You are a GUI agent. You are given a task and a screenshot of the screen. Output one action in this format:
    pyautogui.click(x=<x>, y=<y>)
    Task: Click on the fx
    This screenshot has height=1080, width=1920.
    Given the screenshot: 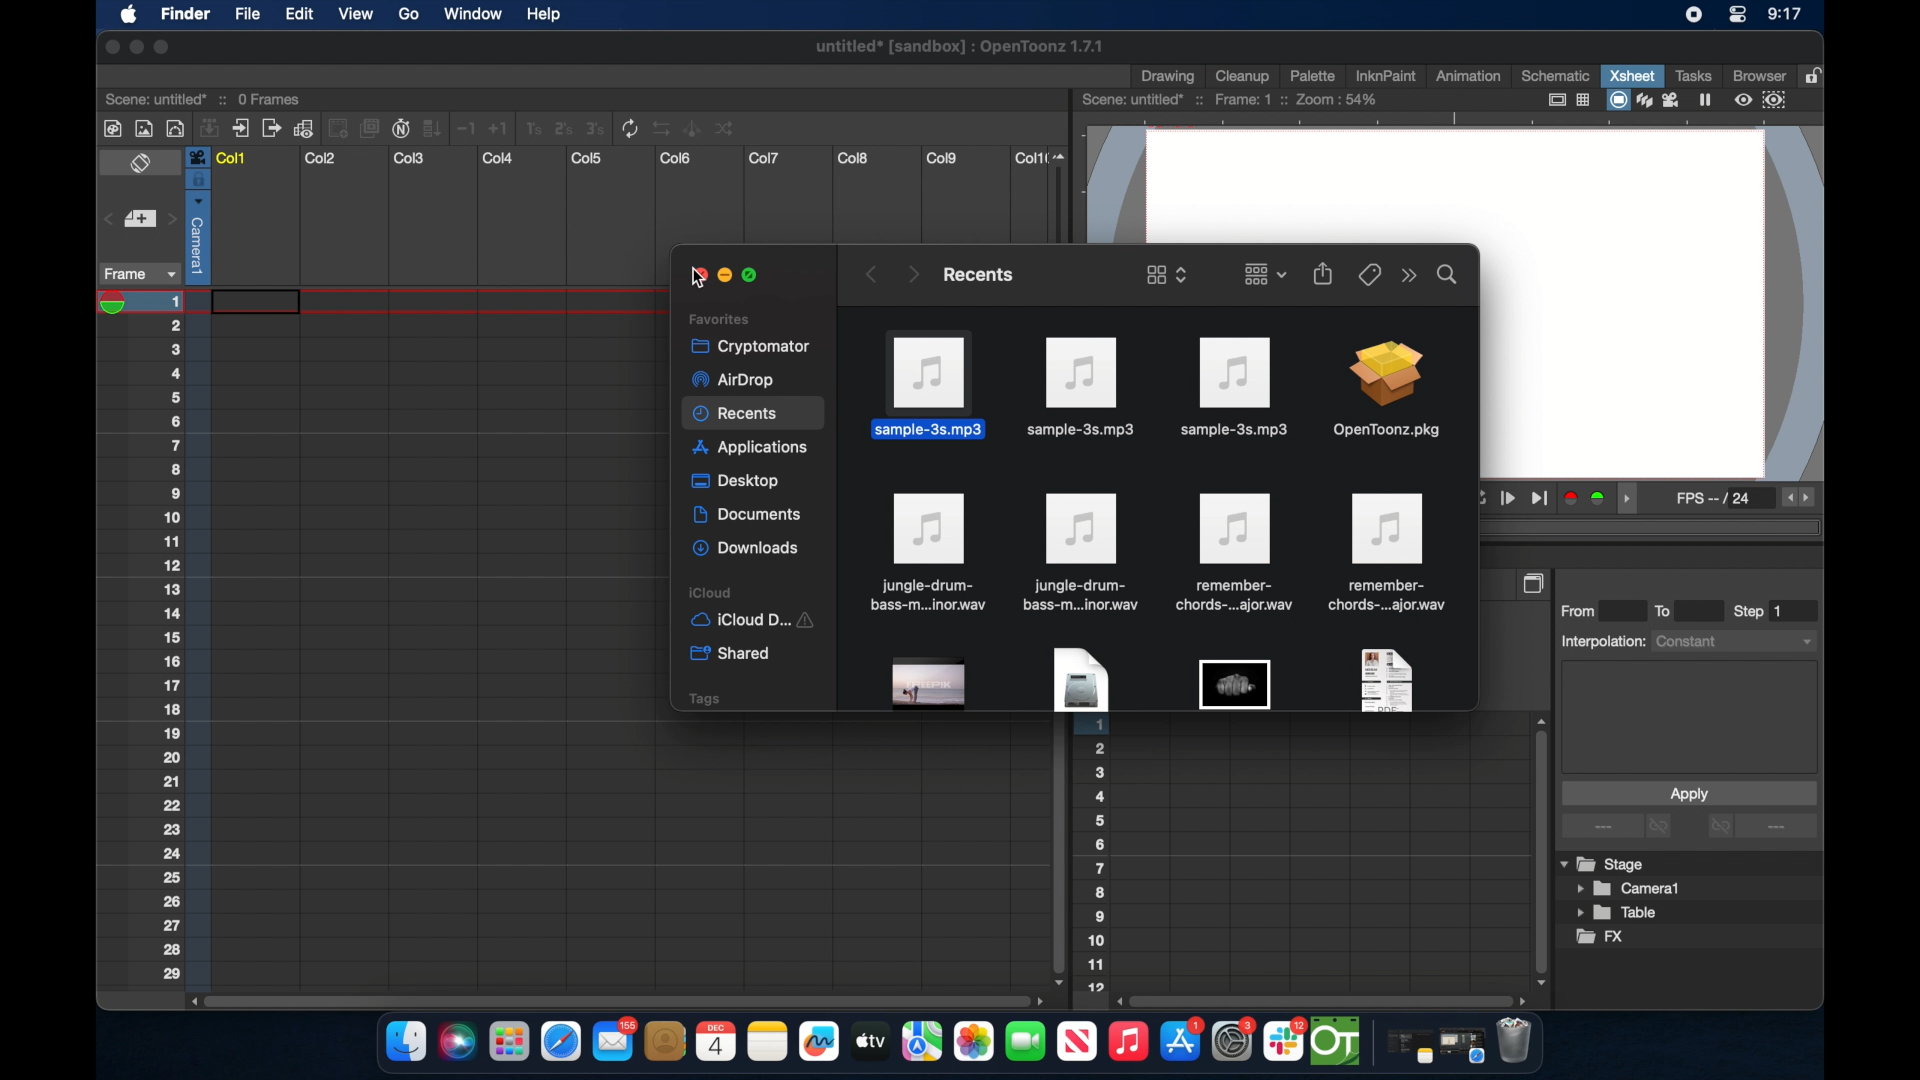 What is the action you would take?
    pyautogui.click(x=1601, y=937)
    